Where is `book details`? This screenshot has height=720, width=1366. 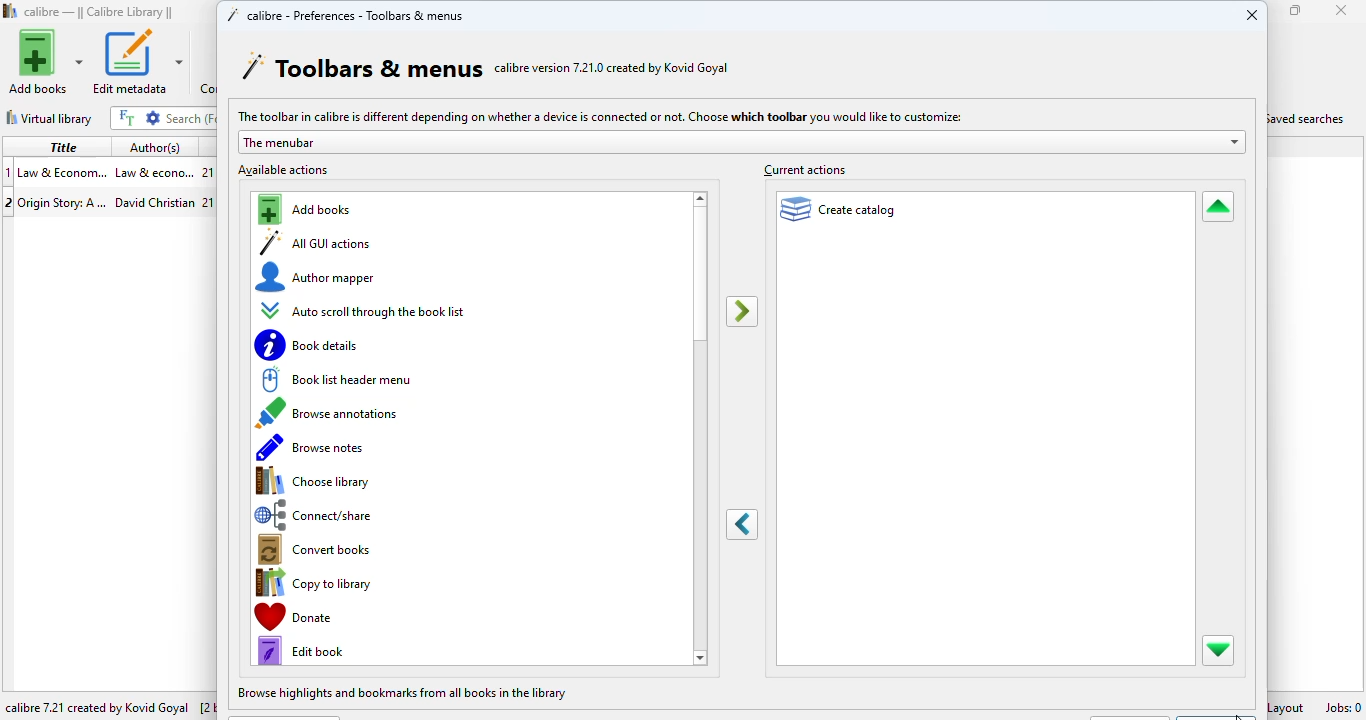 book details is located at coordinates (309, 345).